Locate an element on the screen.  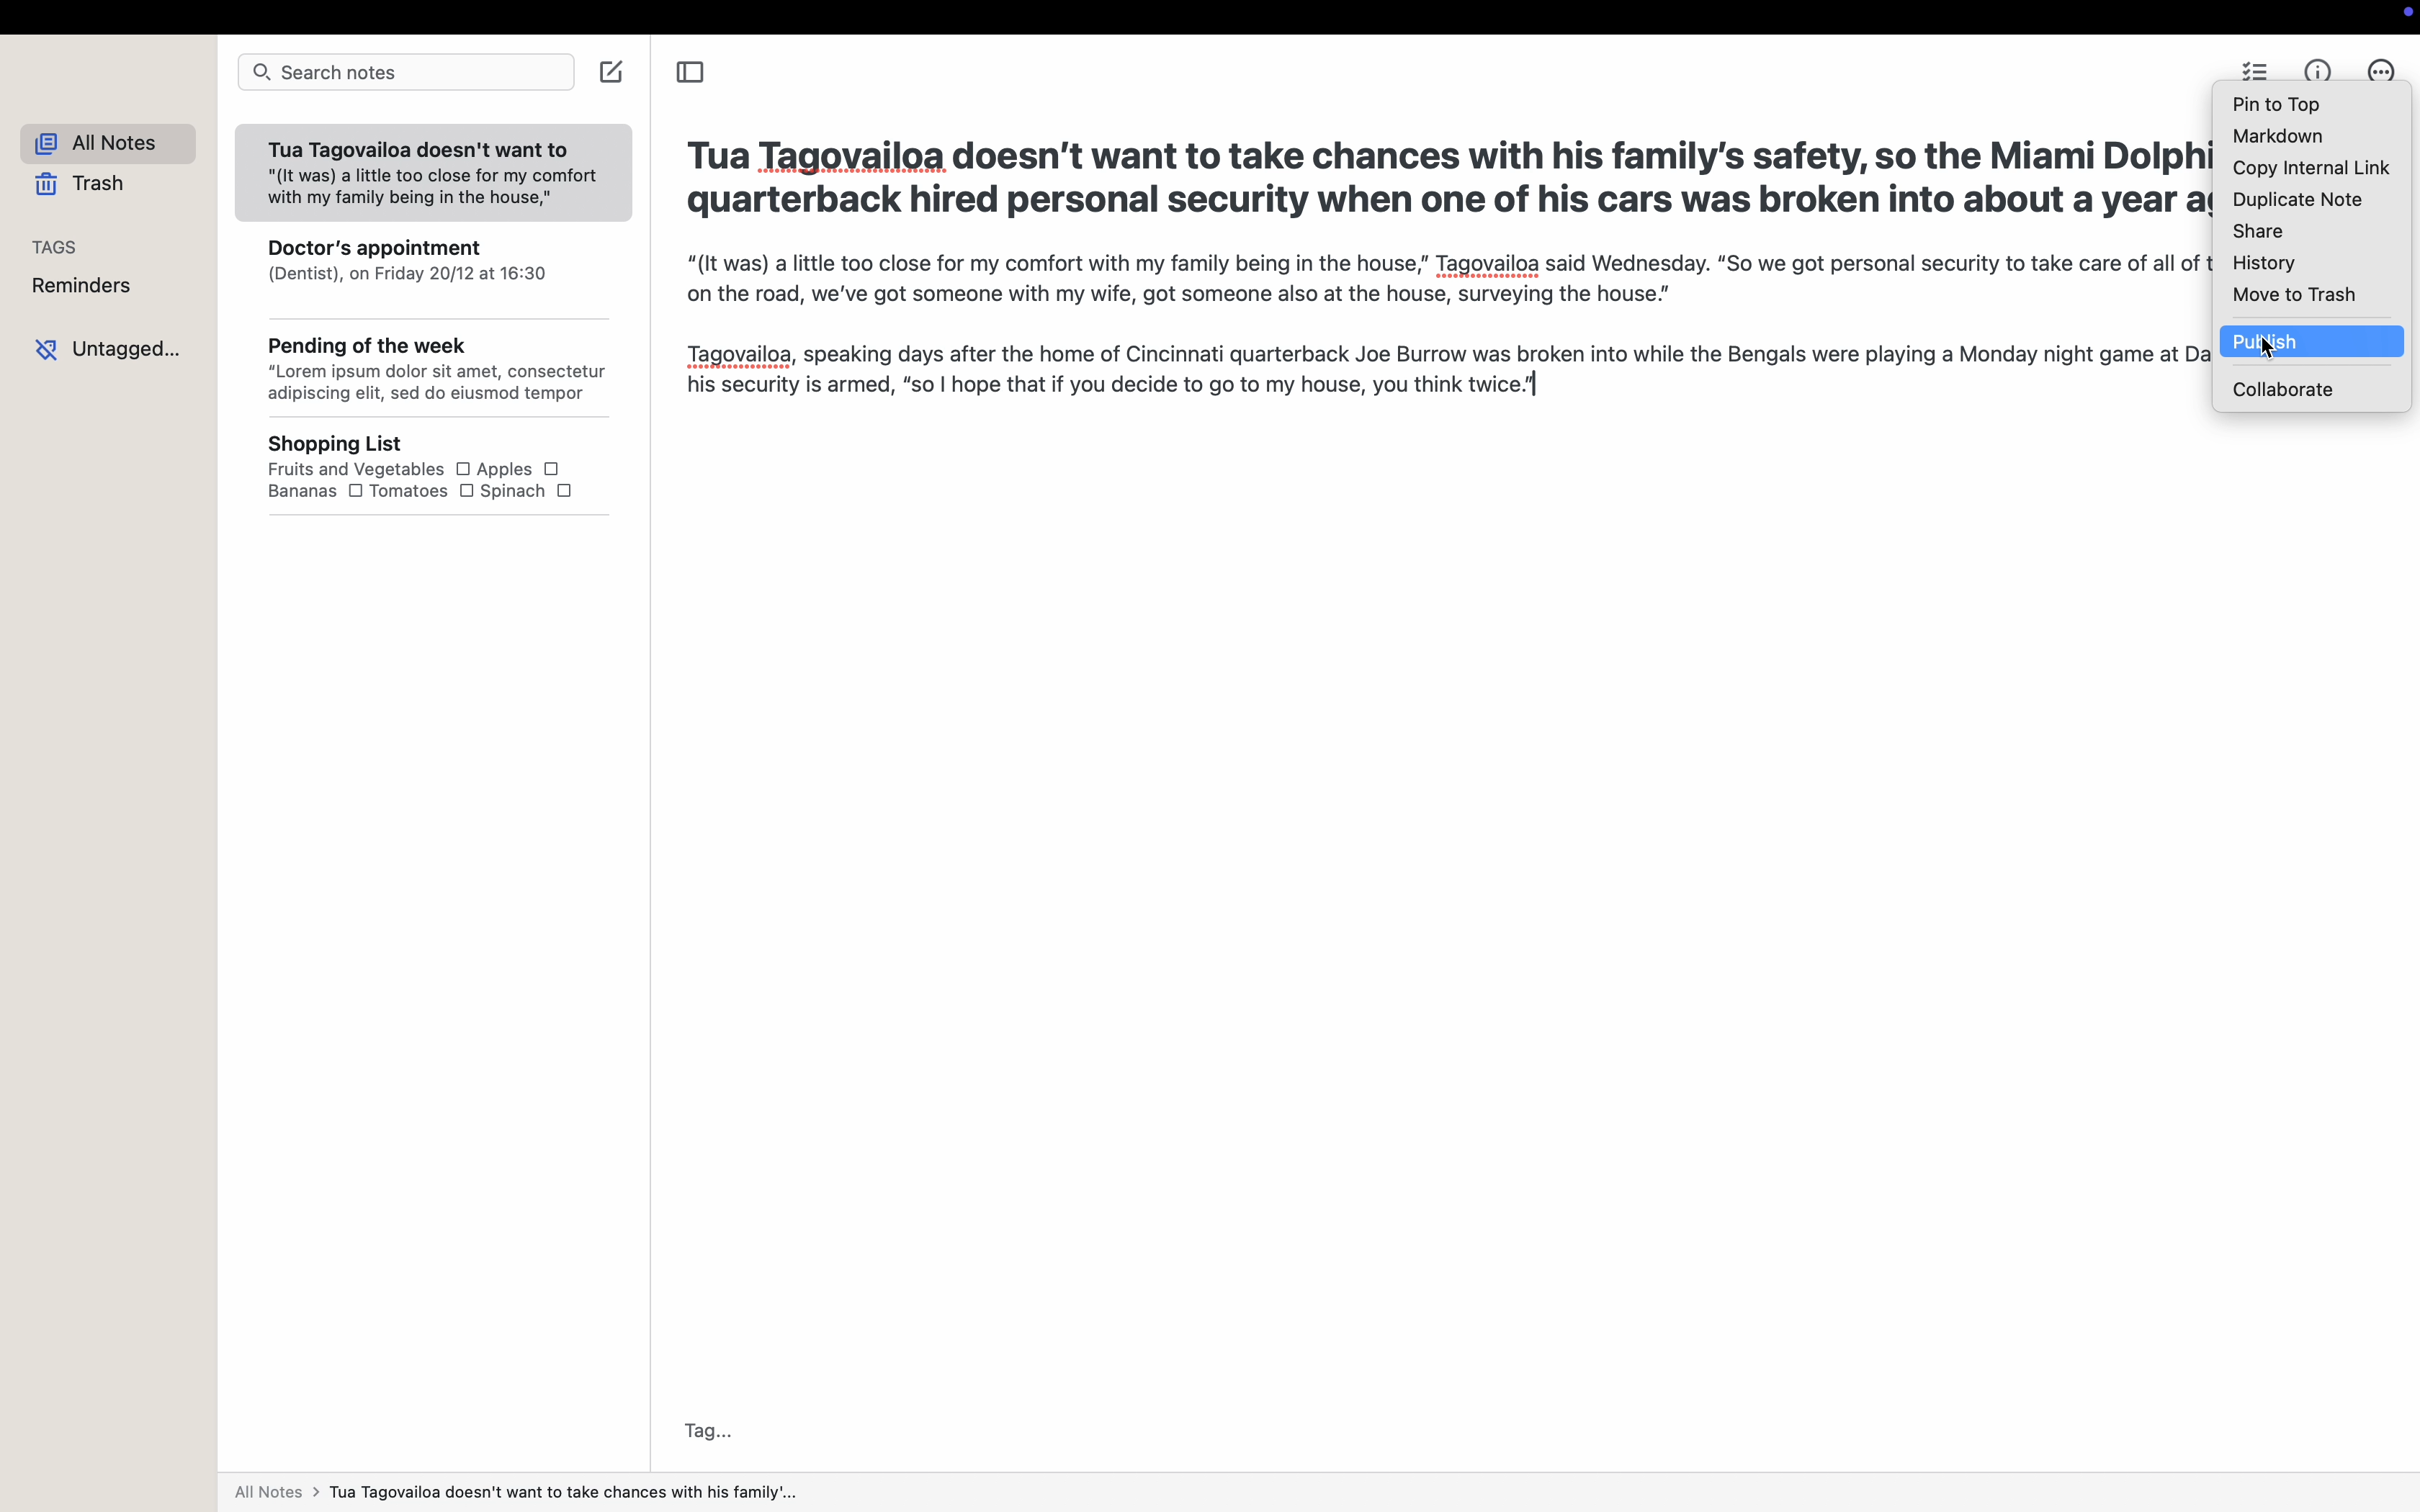
Tua Tagovailoa doesn't want to
"(It was) a little too close for my comfort
with my family being in the house," is located at coordinates (430, 175).